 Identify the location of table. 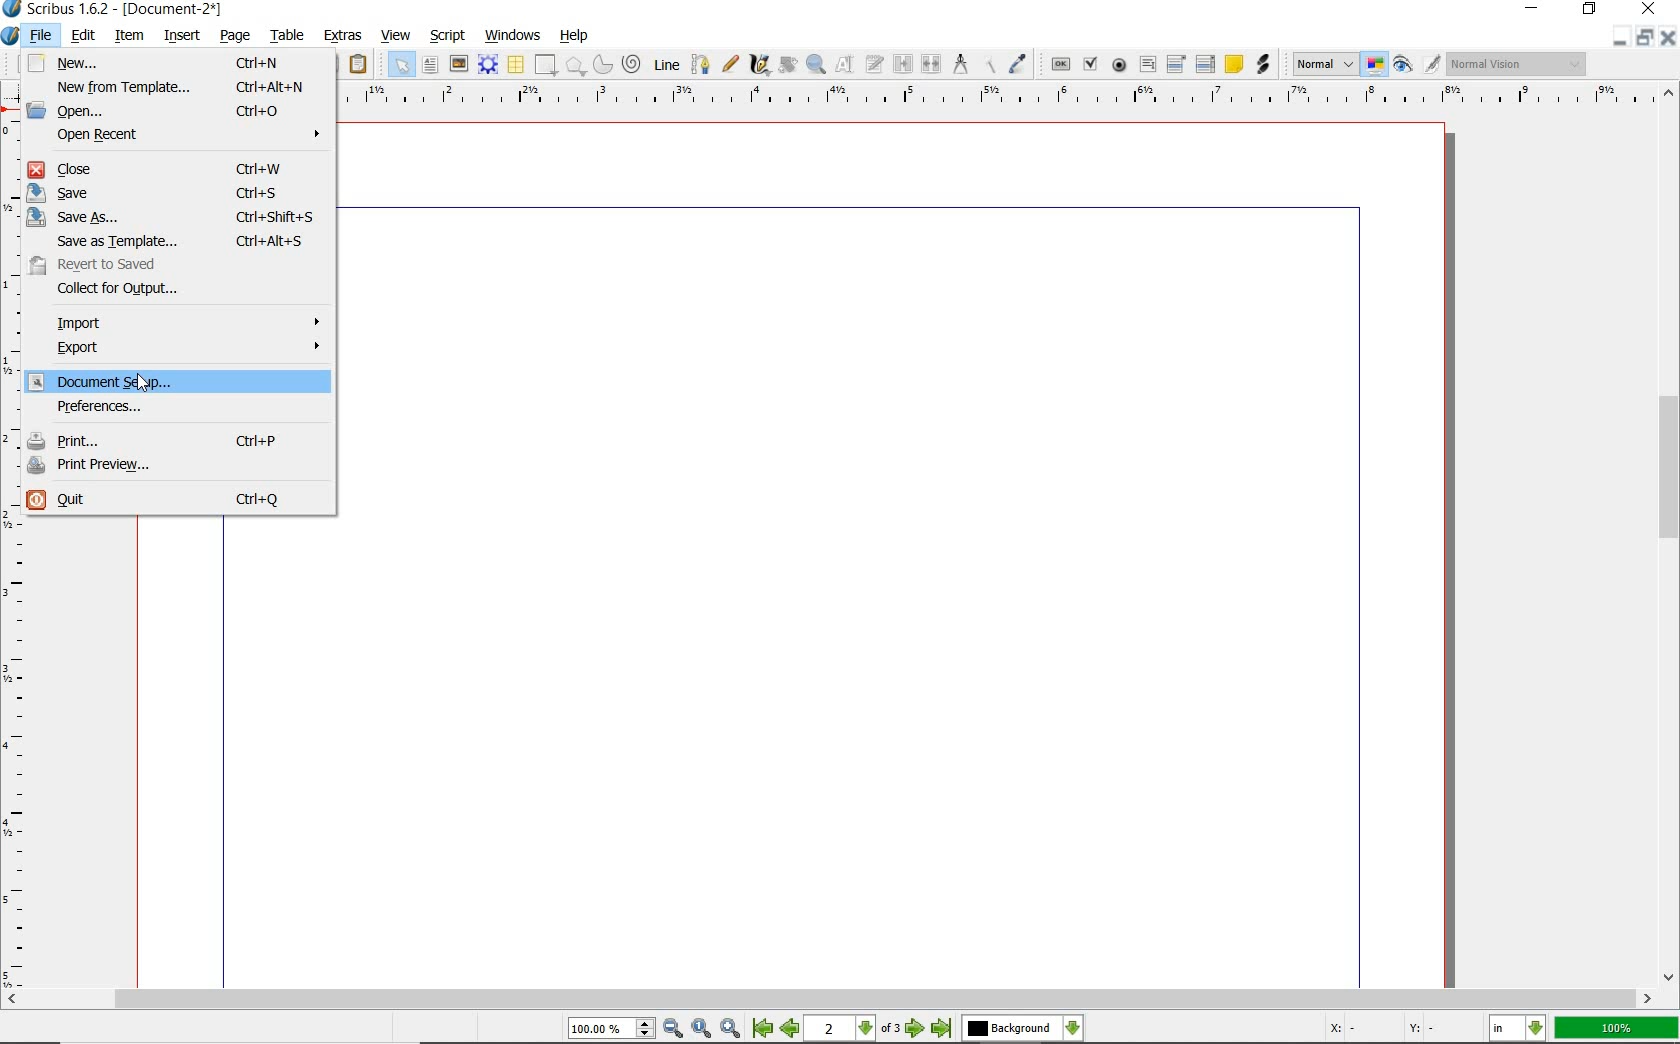
(289, 37).